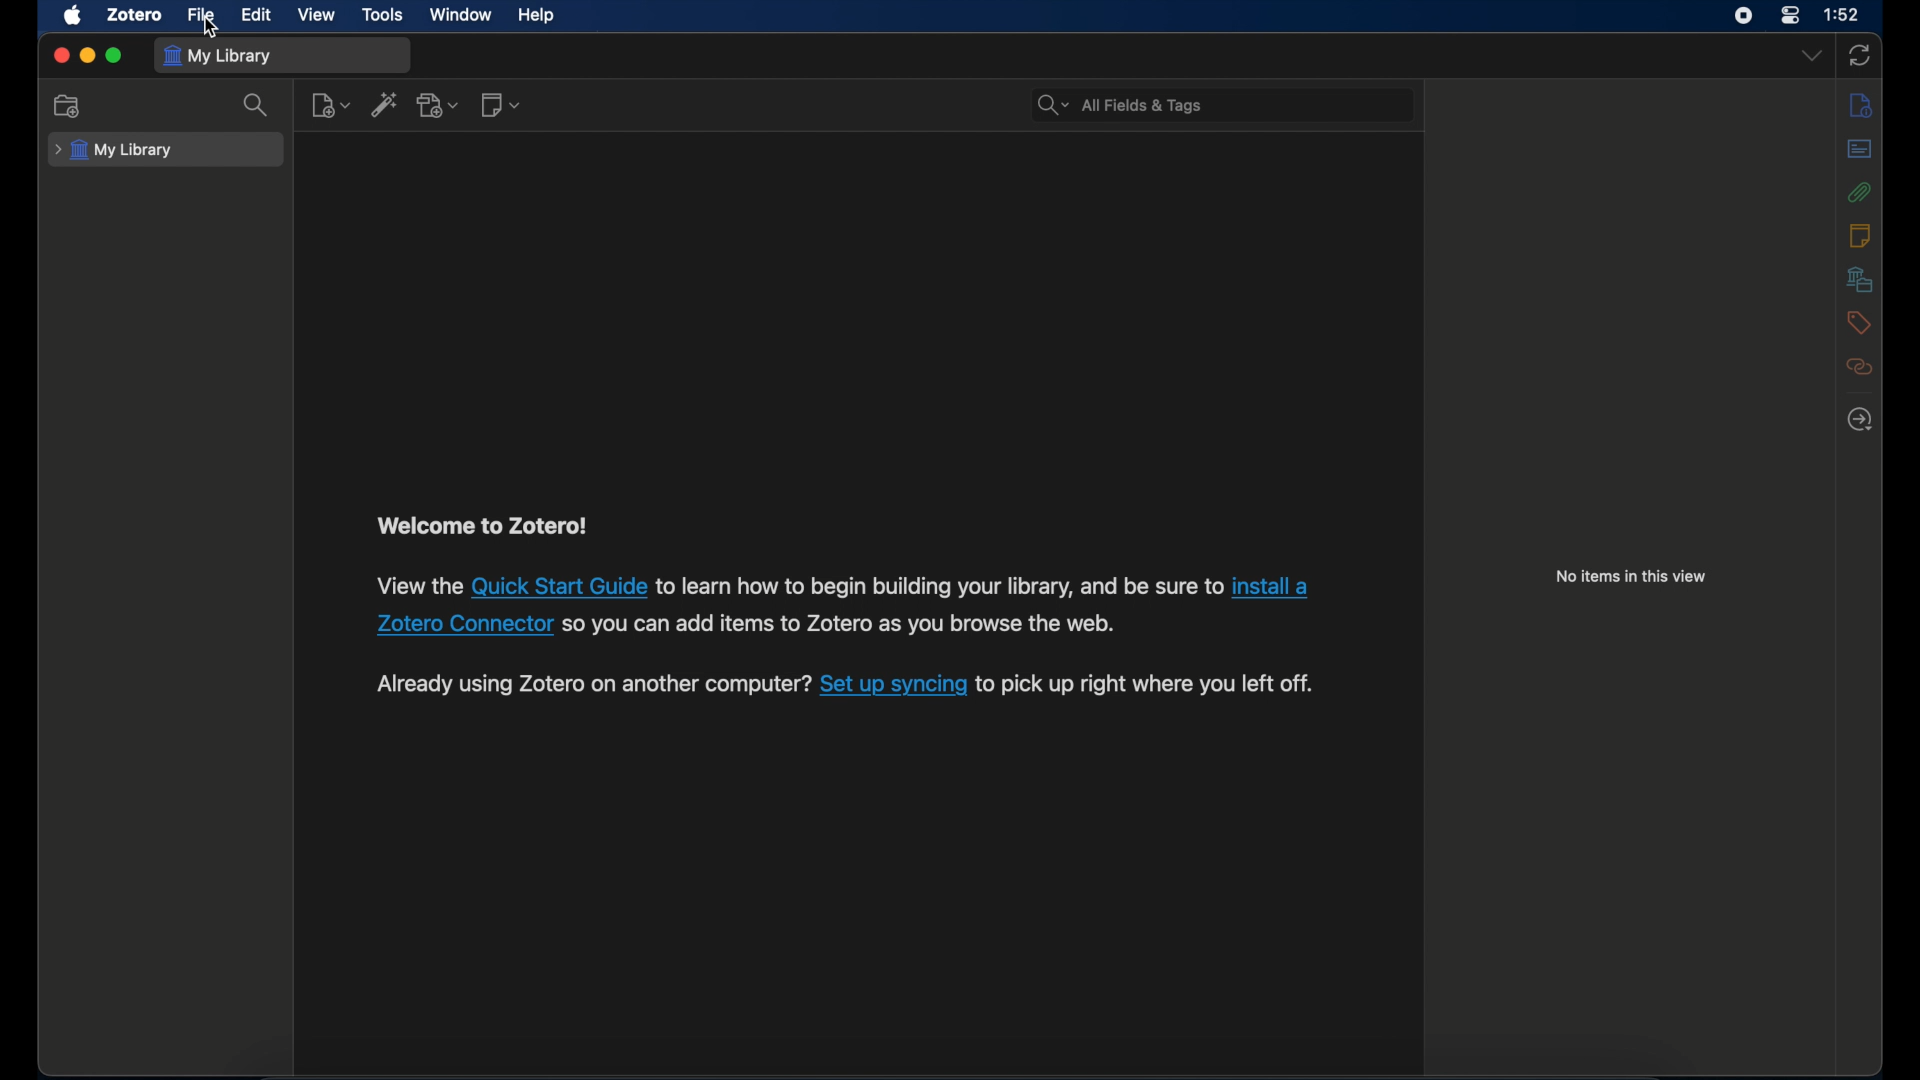  What do you see at coordinates (382, 14) in the screenshot?
I see `tools` at bounding box center [382, 14].